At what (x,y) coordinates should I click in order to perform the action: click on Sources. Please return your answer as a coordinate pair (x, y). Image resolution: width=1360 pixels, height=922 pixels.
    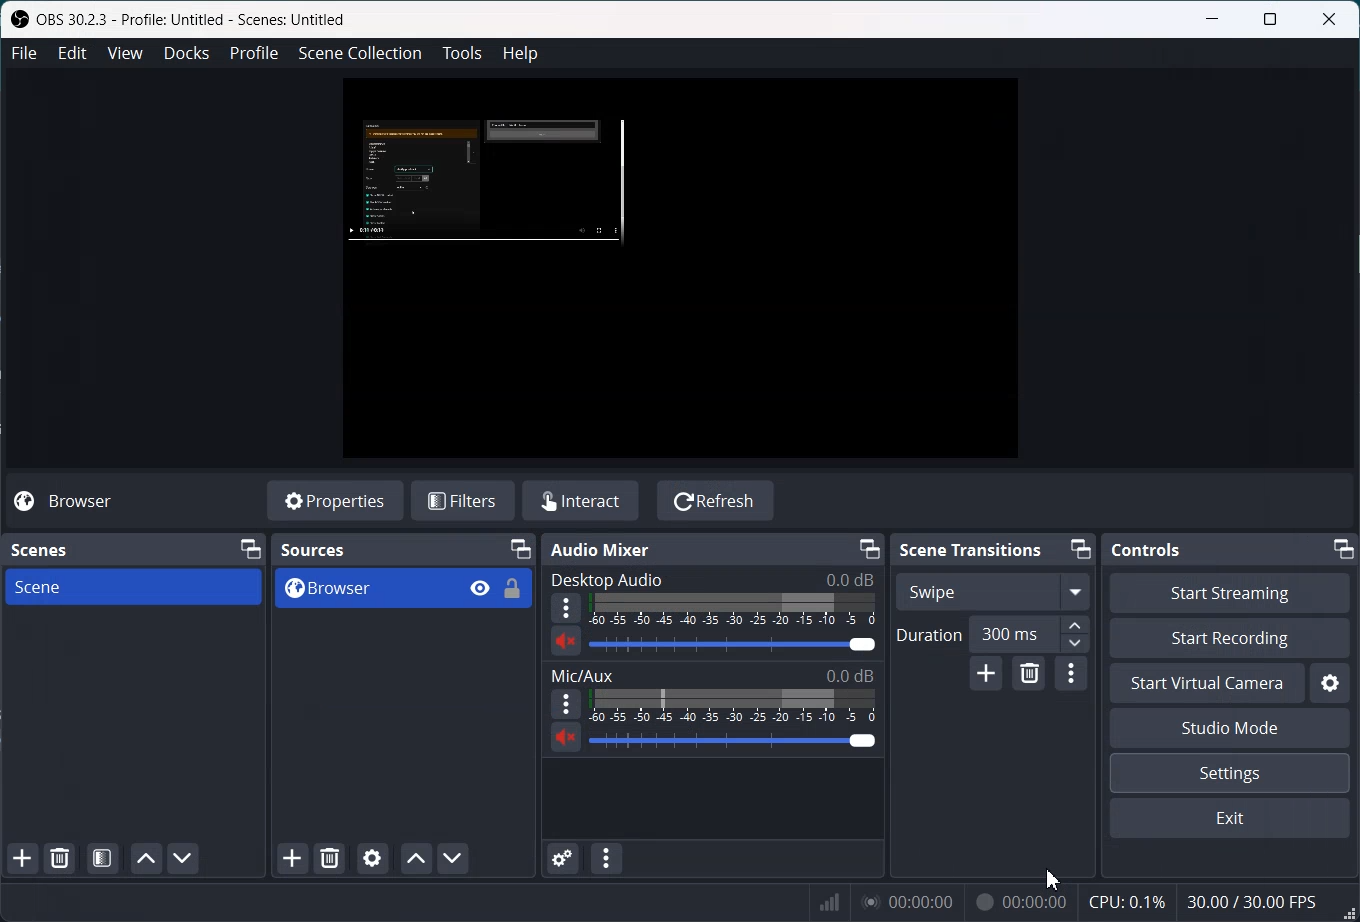
    Looking at the image, I should click on (315, 550).